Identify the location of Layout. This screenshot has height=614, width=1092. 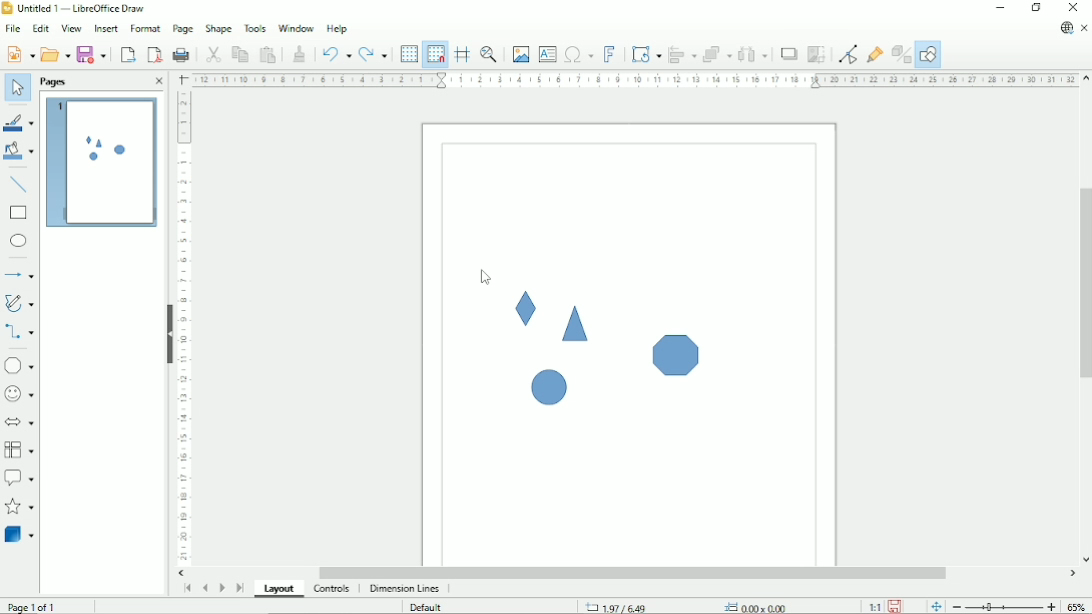
(279, 588).